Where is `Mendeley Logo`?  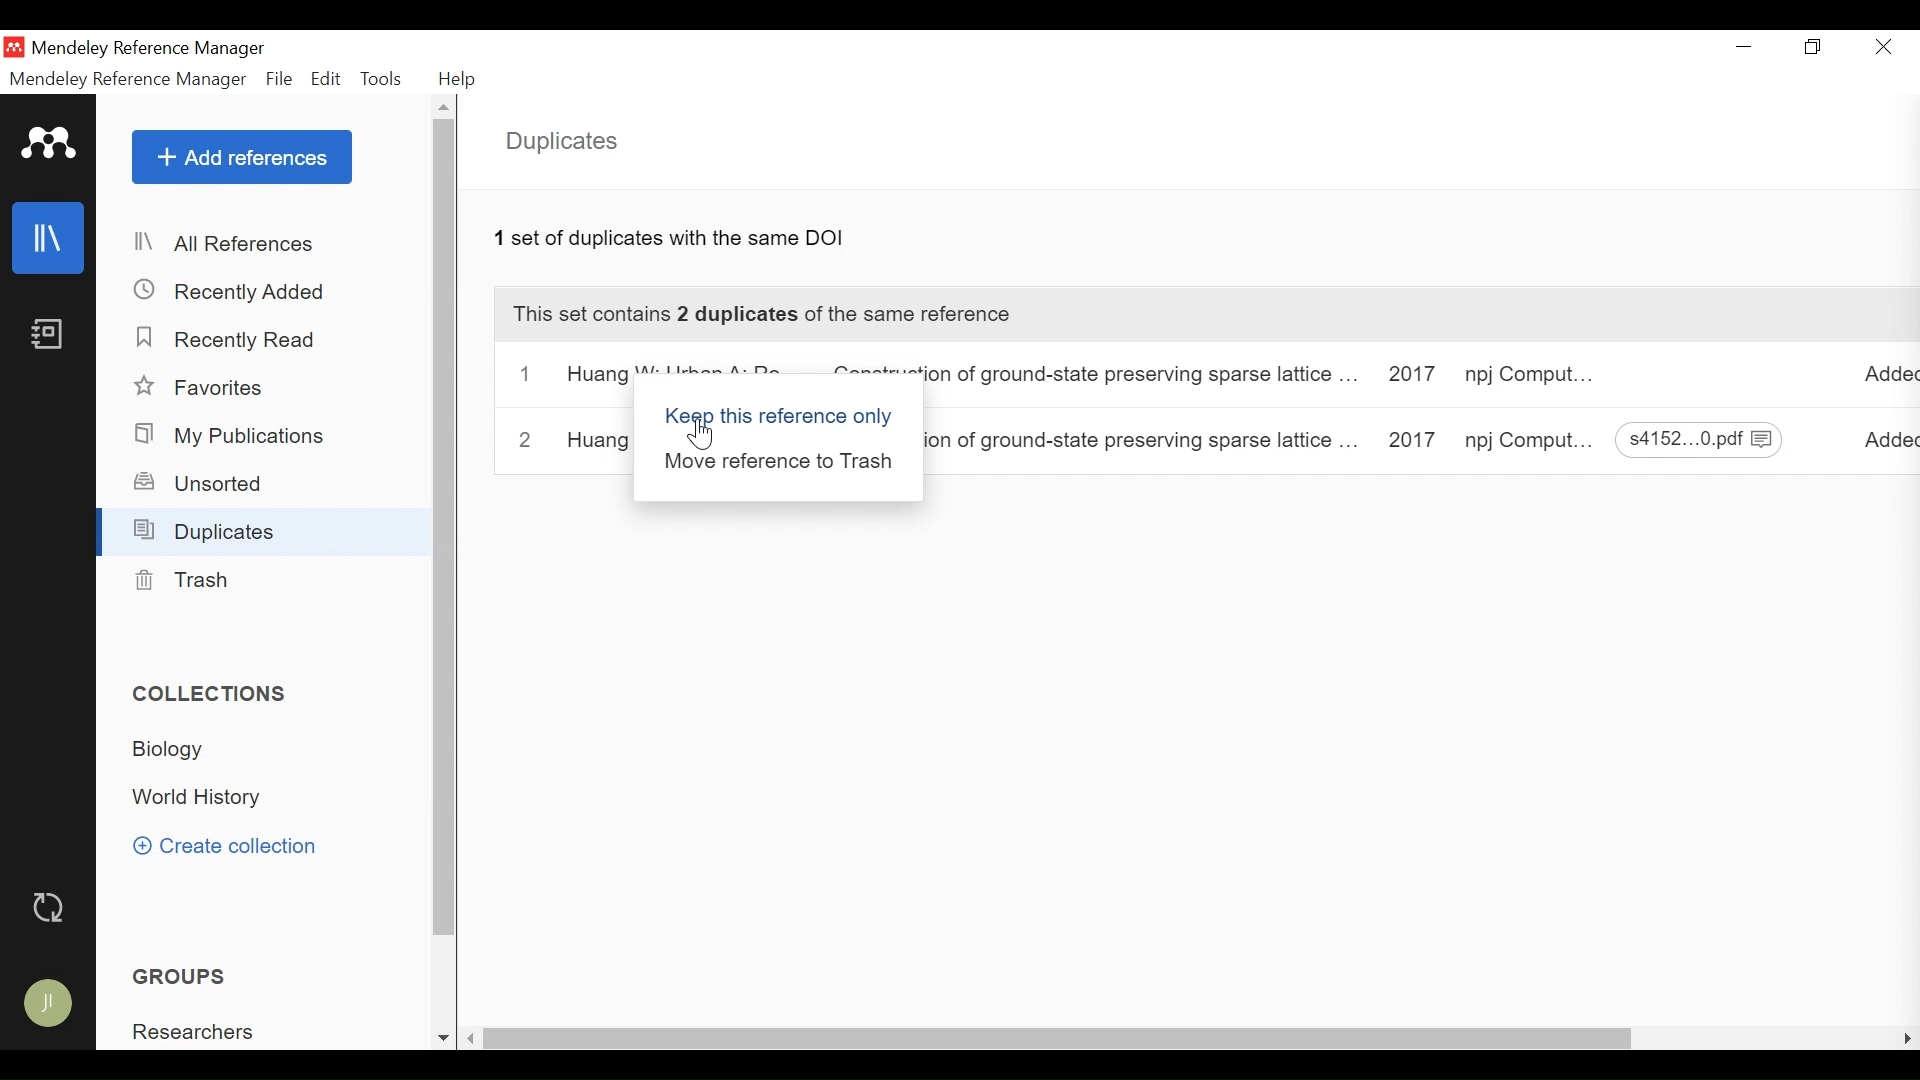 Mendeley Logo is located at coordinates (49, 144).